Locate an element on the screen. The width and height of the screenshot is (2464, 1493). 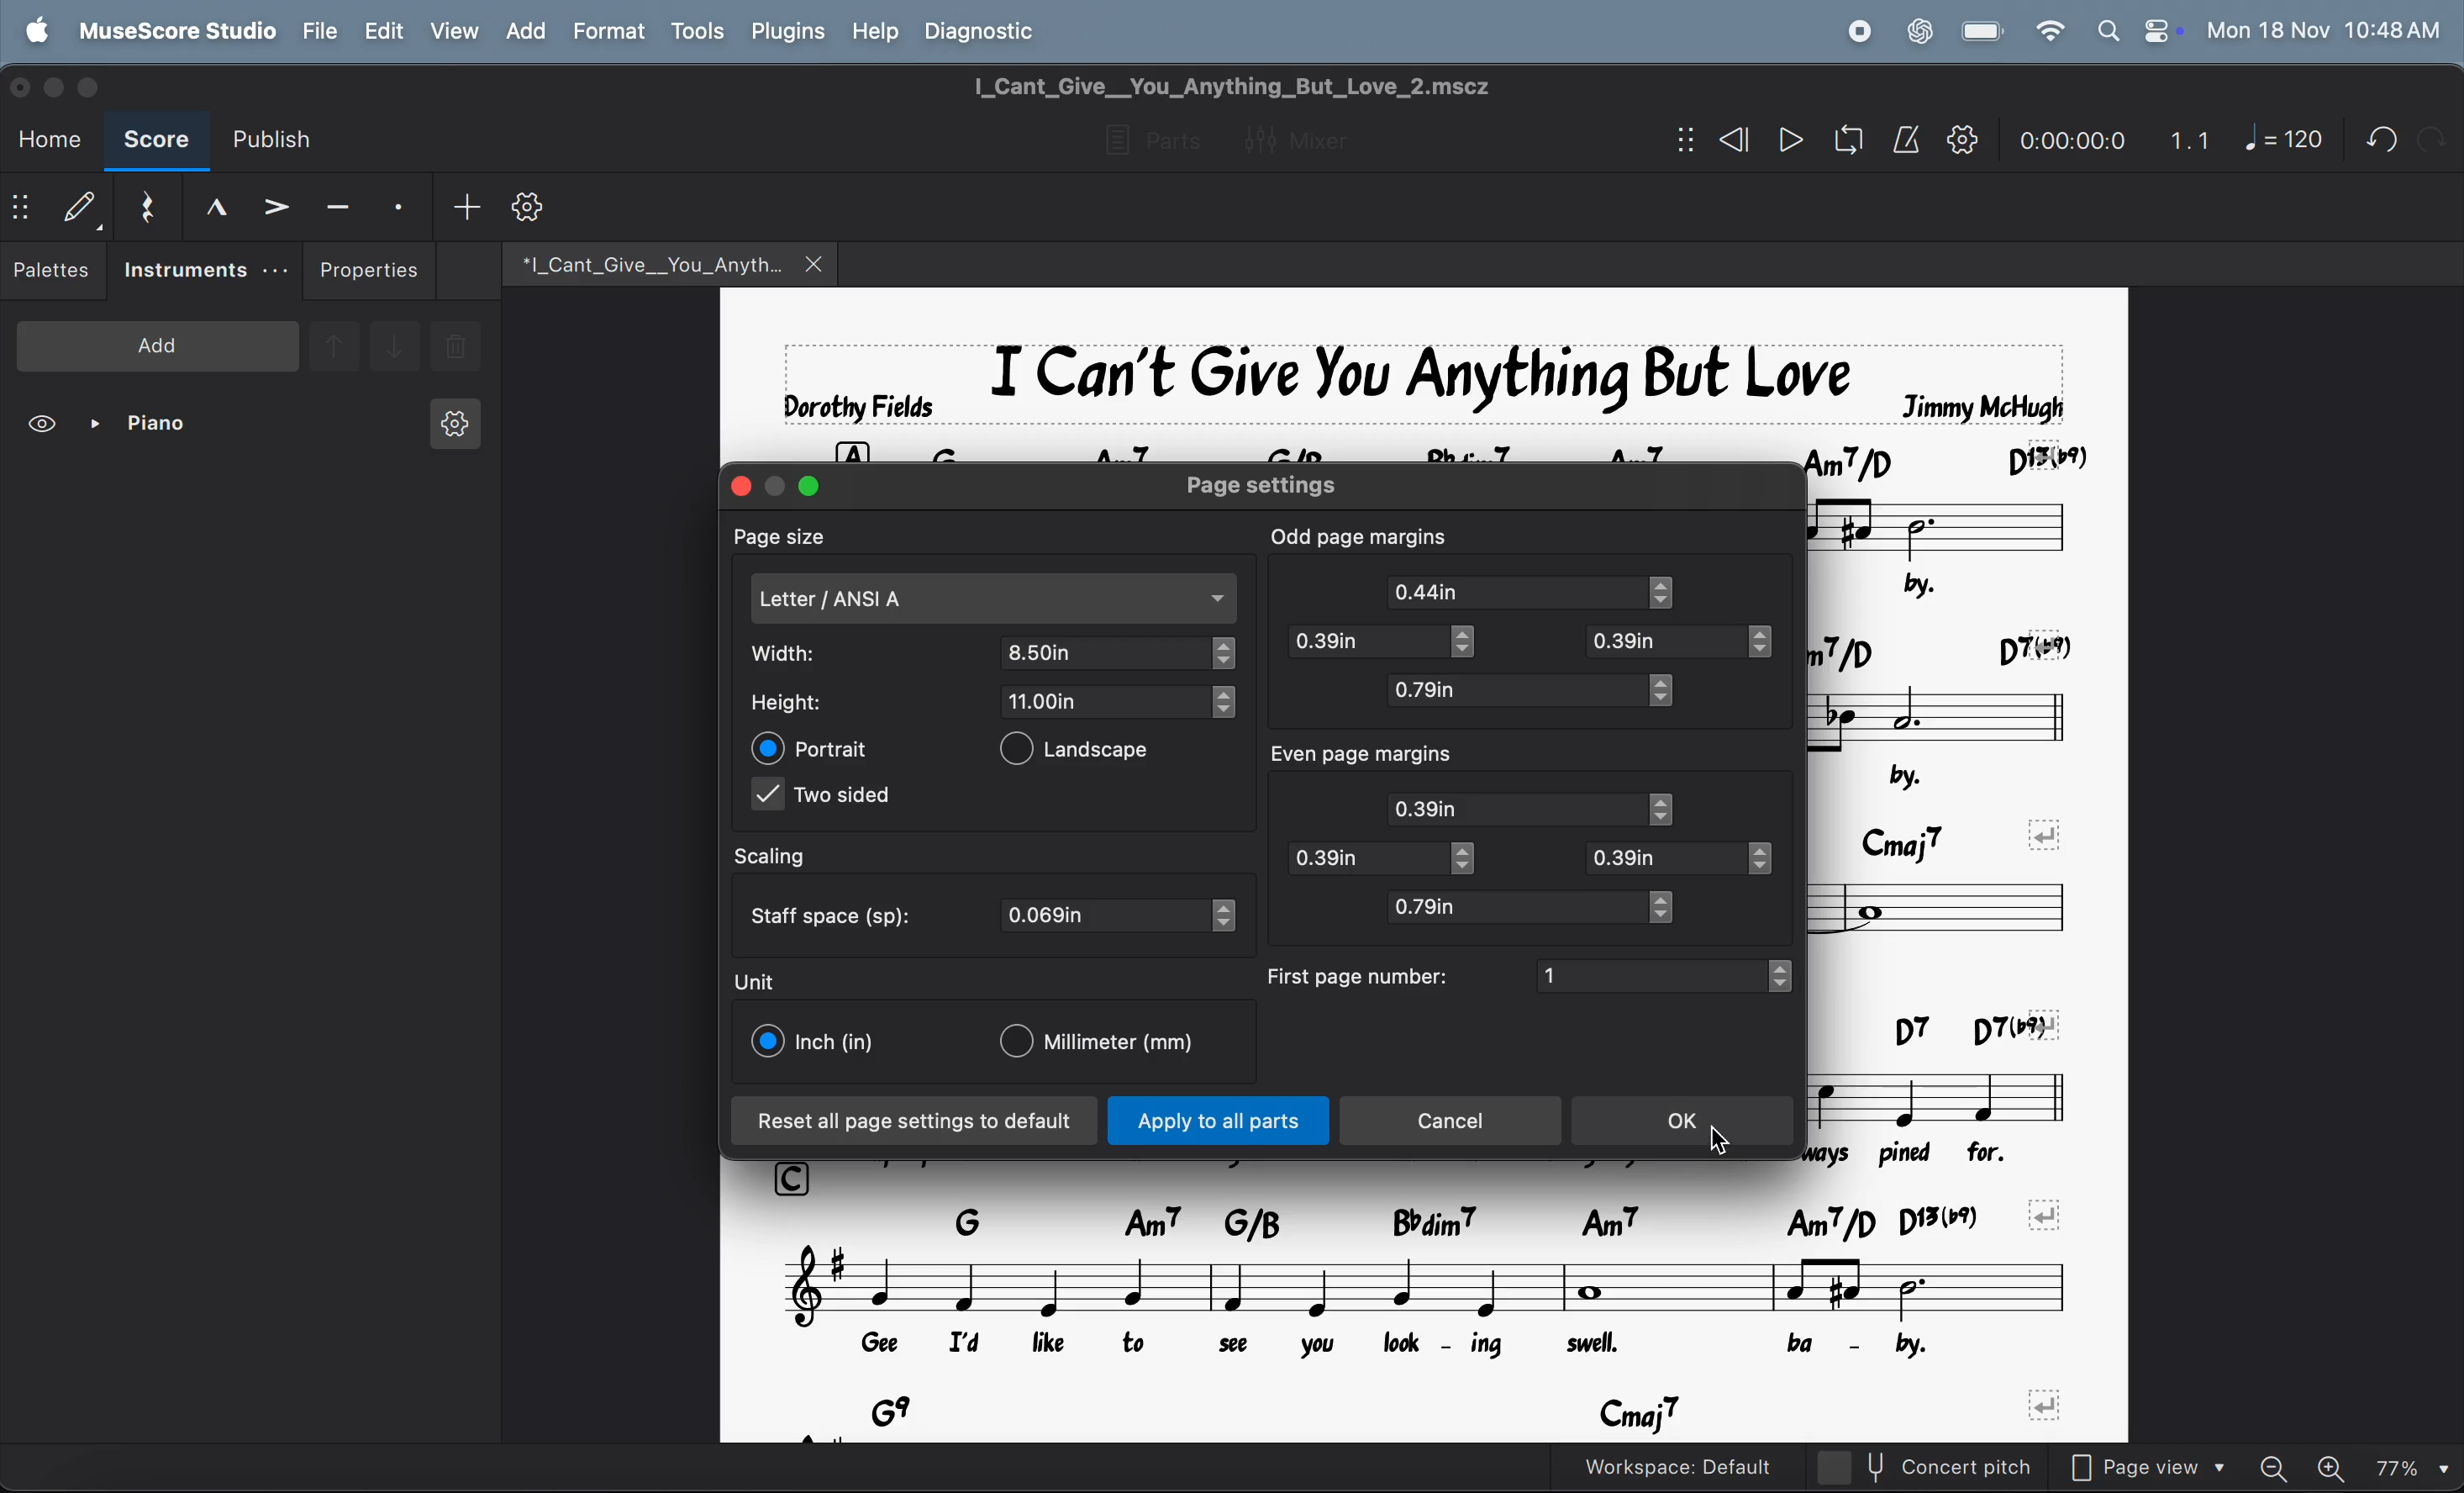
lyrics is located at coordinates (1936, 1150).